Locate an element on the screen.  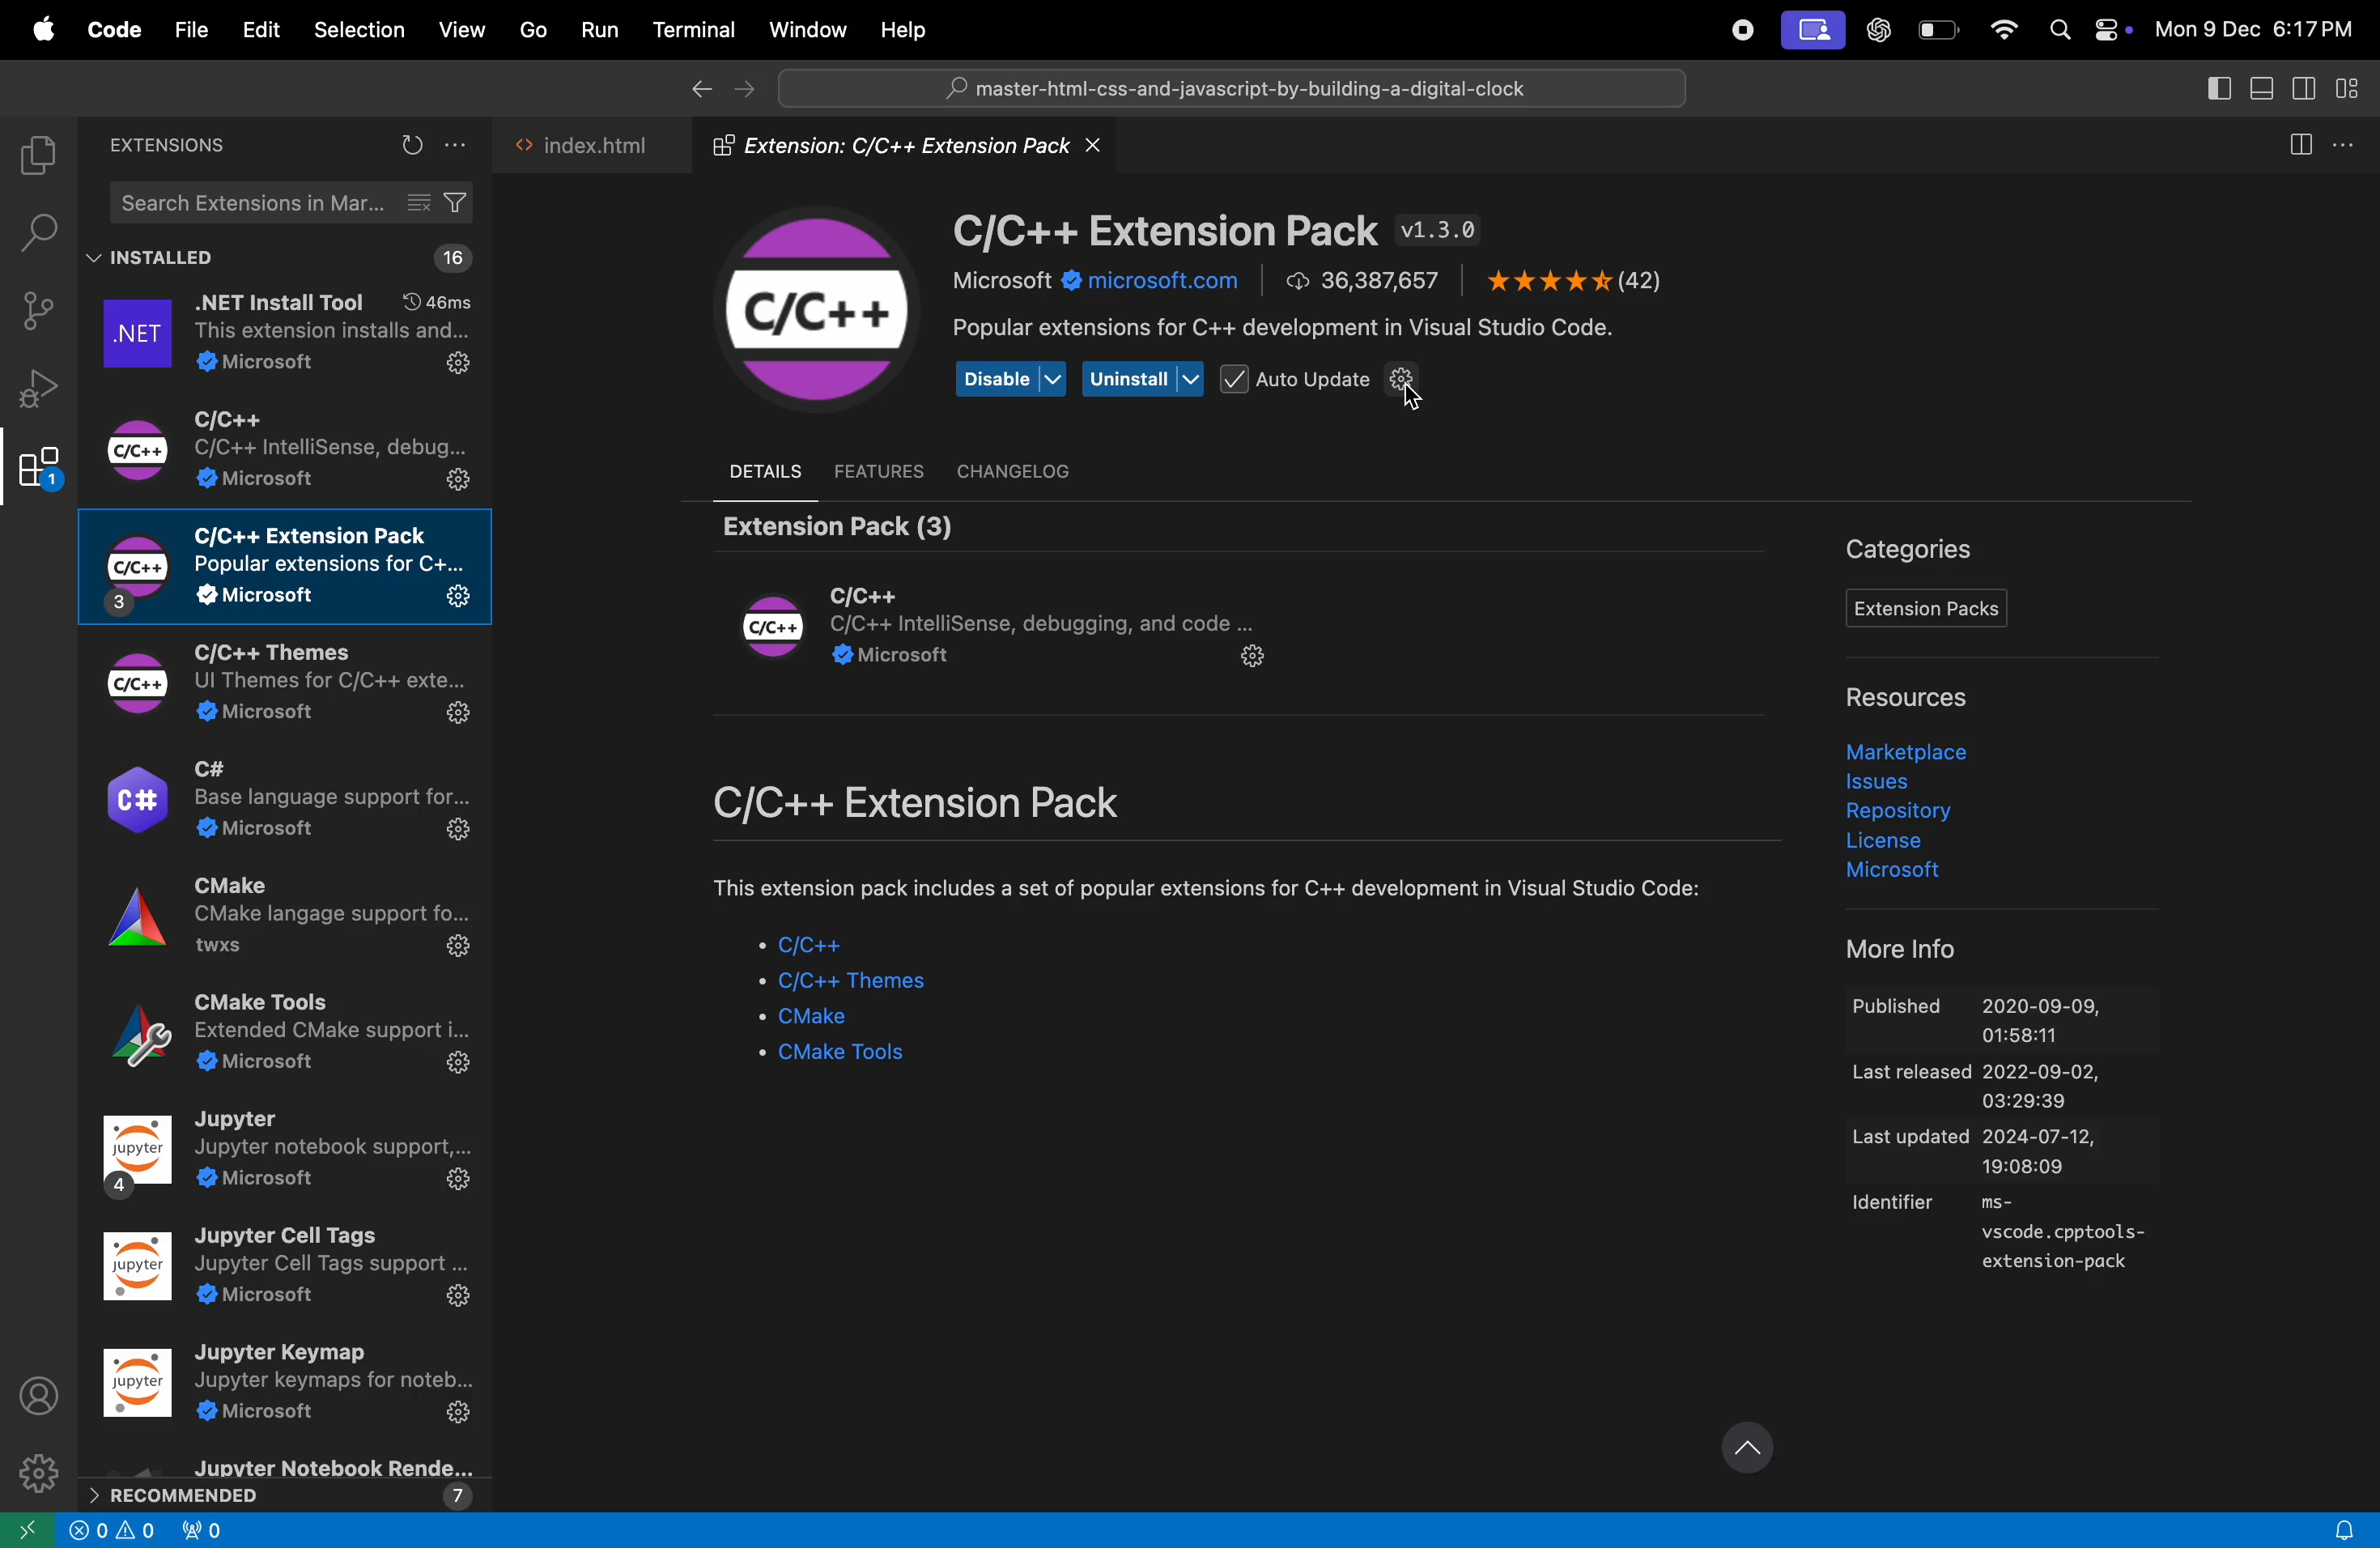
market place is located at coordinates (1916, 751).